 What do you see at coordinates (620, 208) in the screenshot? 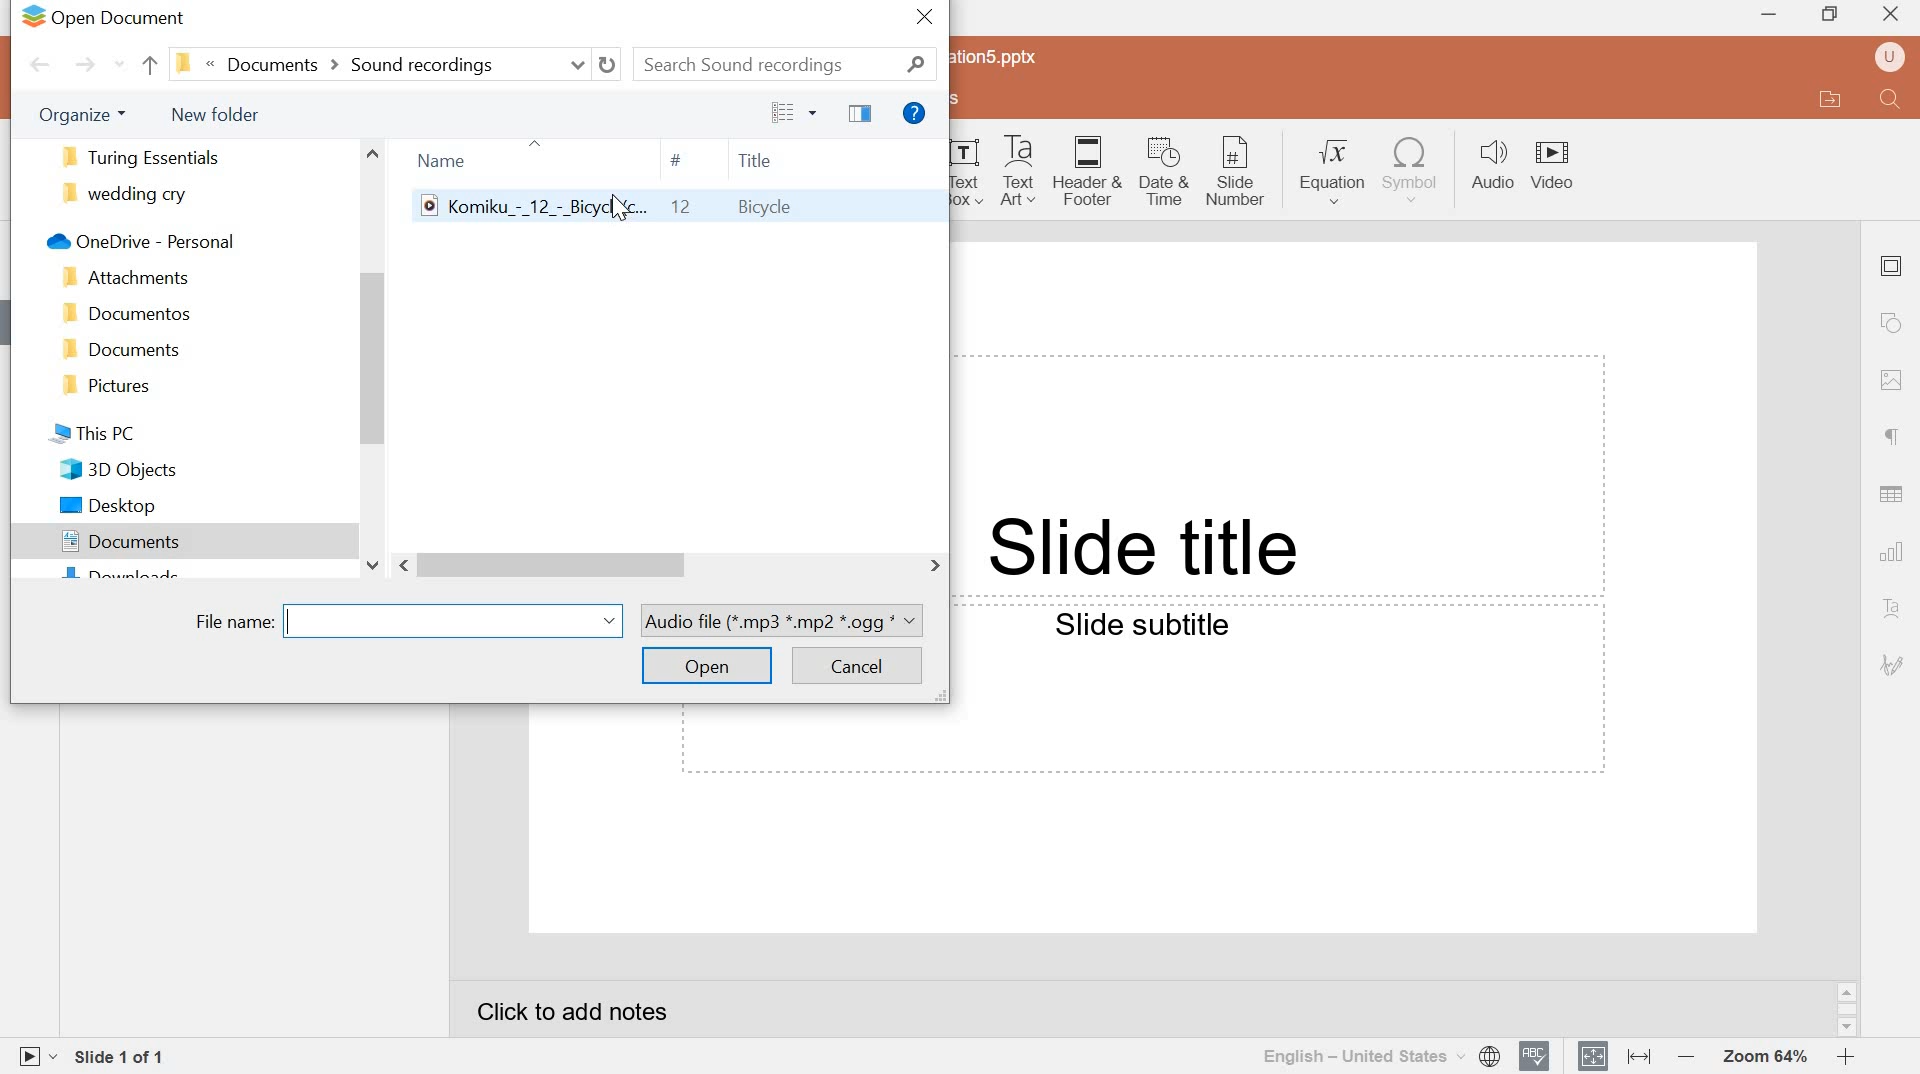
I see `cursor` at bounding box center [620, 208].